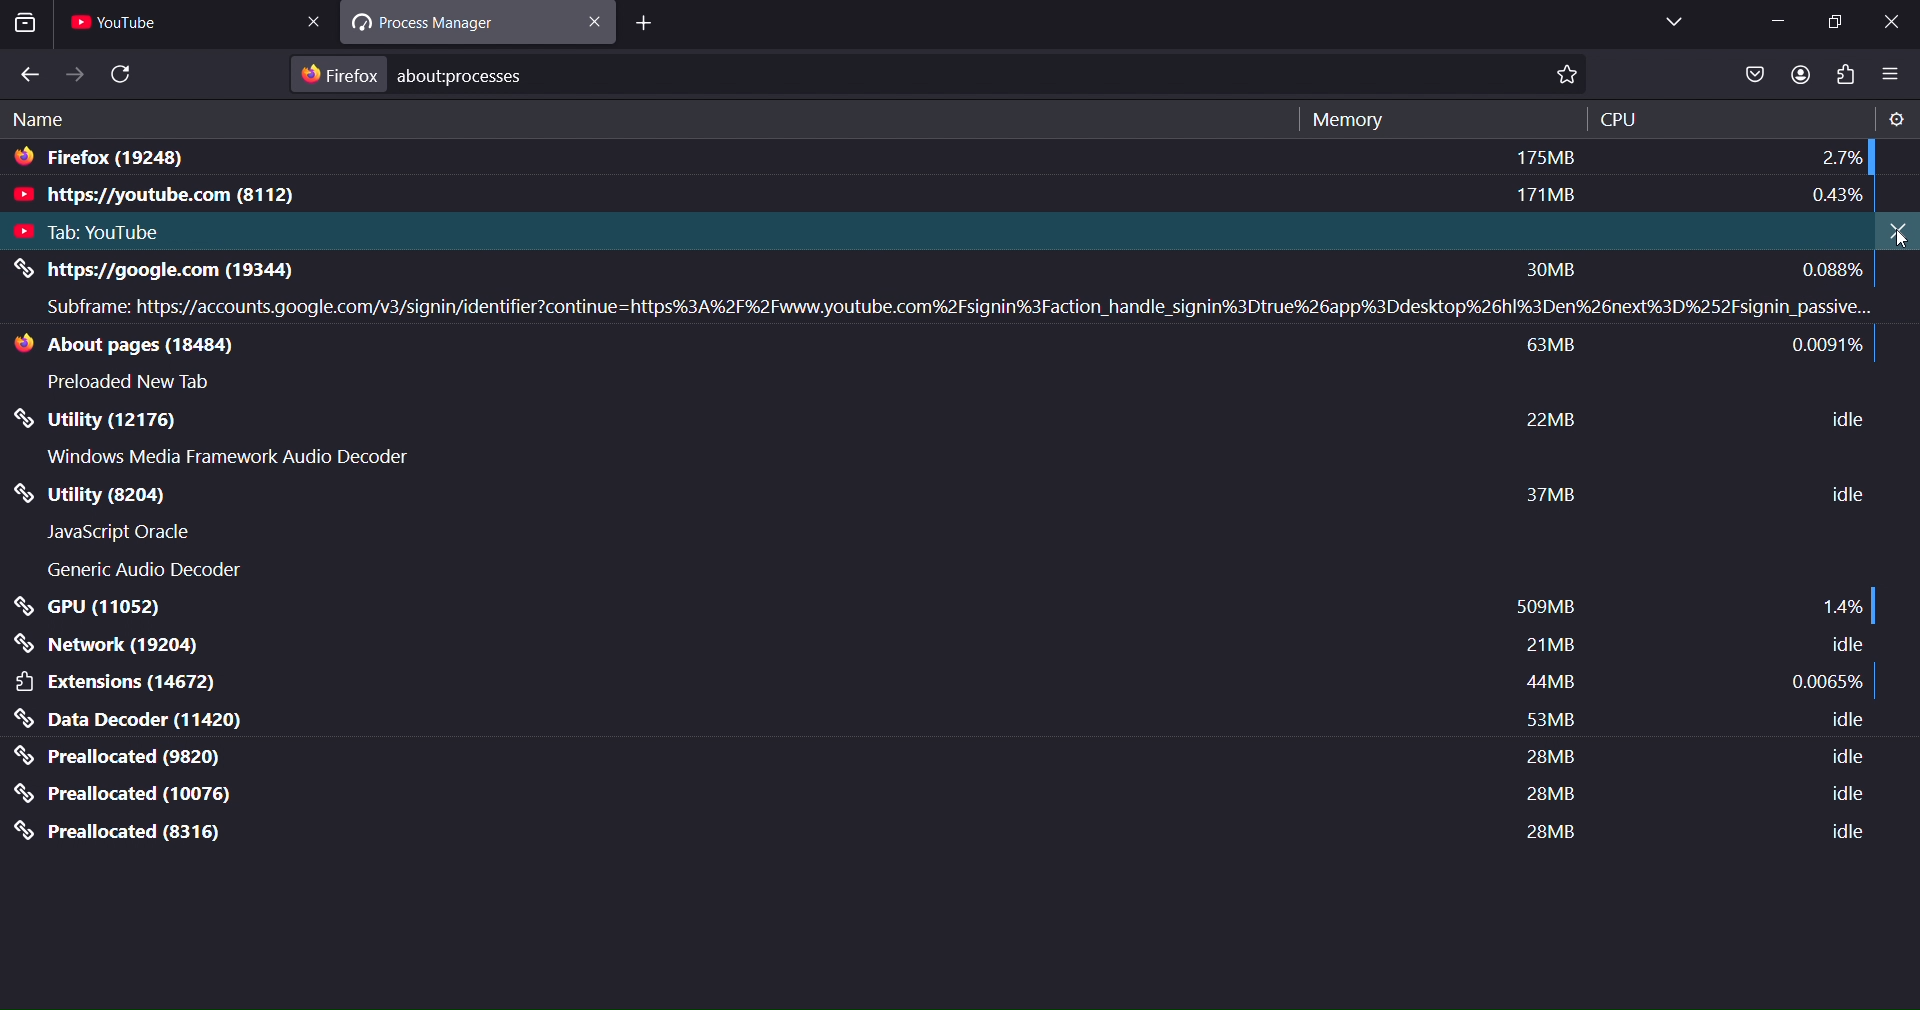  What do you see at coordinates (1546, 795) in the screenshot?
I see `28 mb` at bounding box center [1546, 795].